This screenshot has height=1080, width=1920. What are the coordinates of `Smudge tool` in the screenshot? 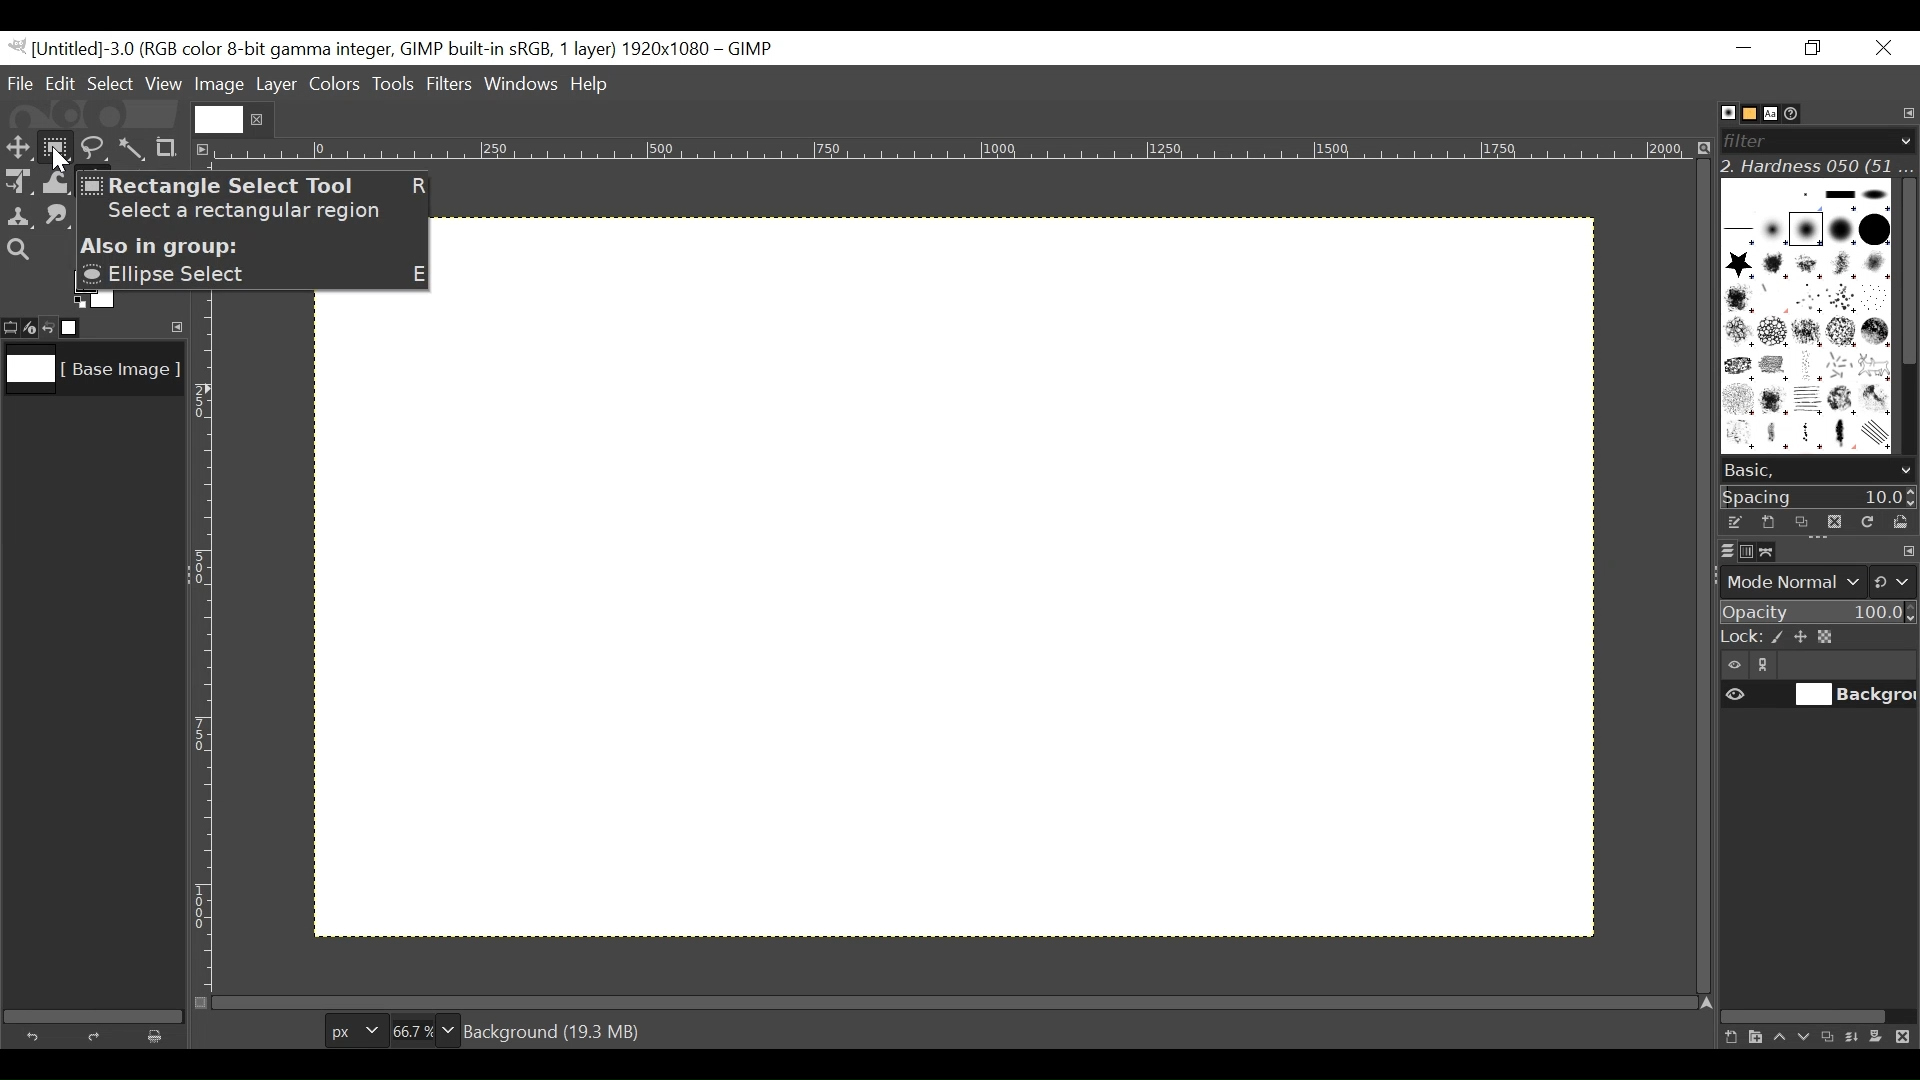 It's located at (59, 218).